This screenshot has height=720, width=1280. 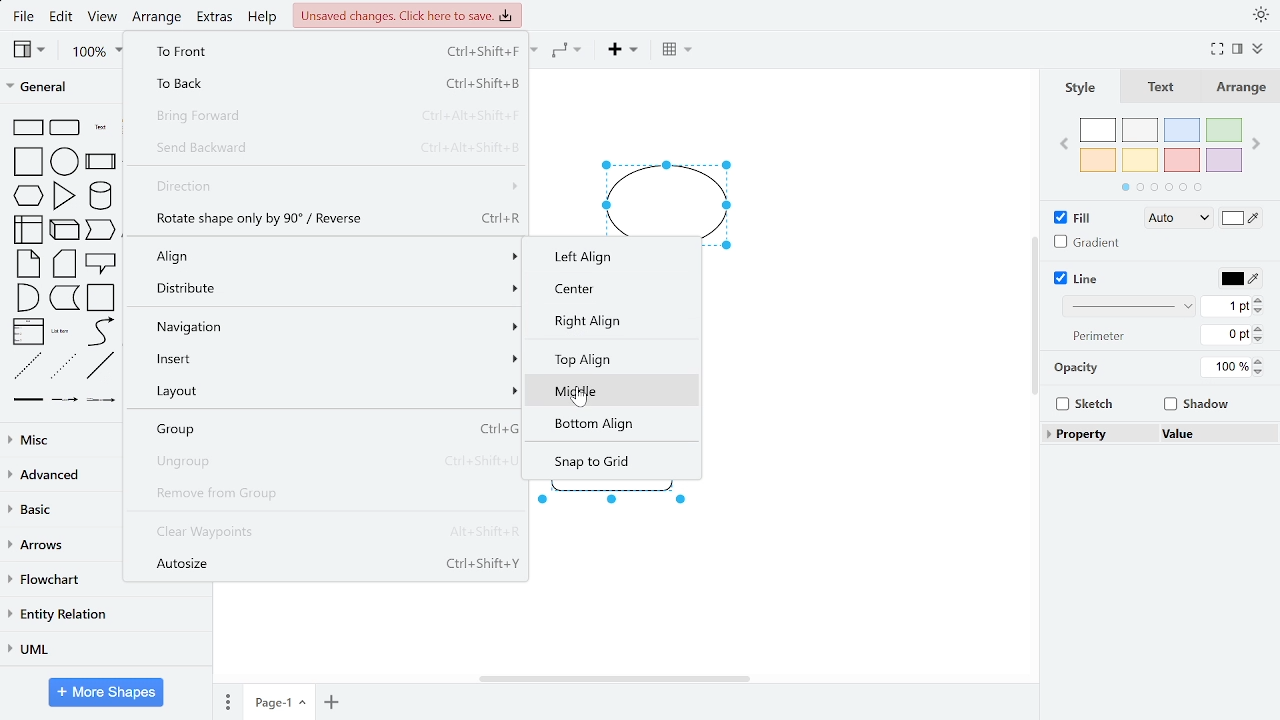 I want to click on internal storage, so click(x=31, y=229).